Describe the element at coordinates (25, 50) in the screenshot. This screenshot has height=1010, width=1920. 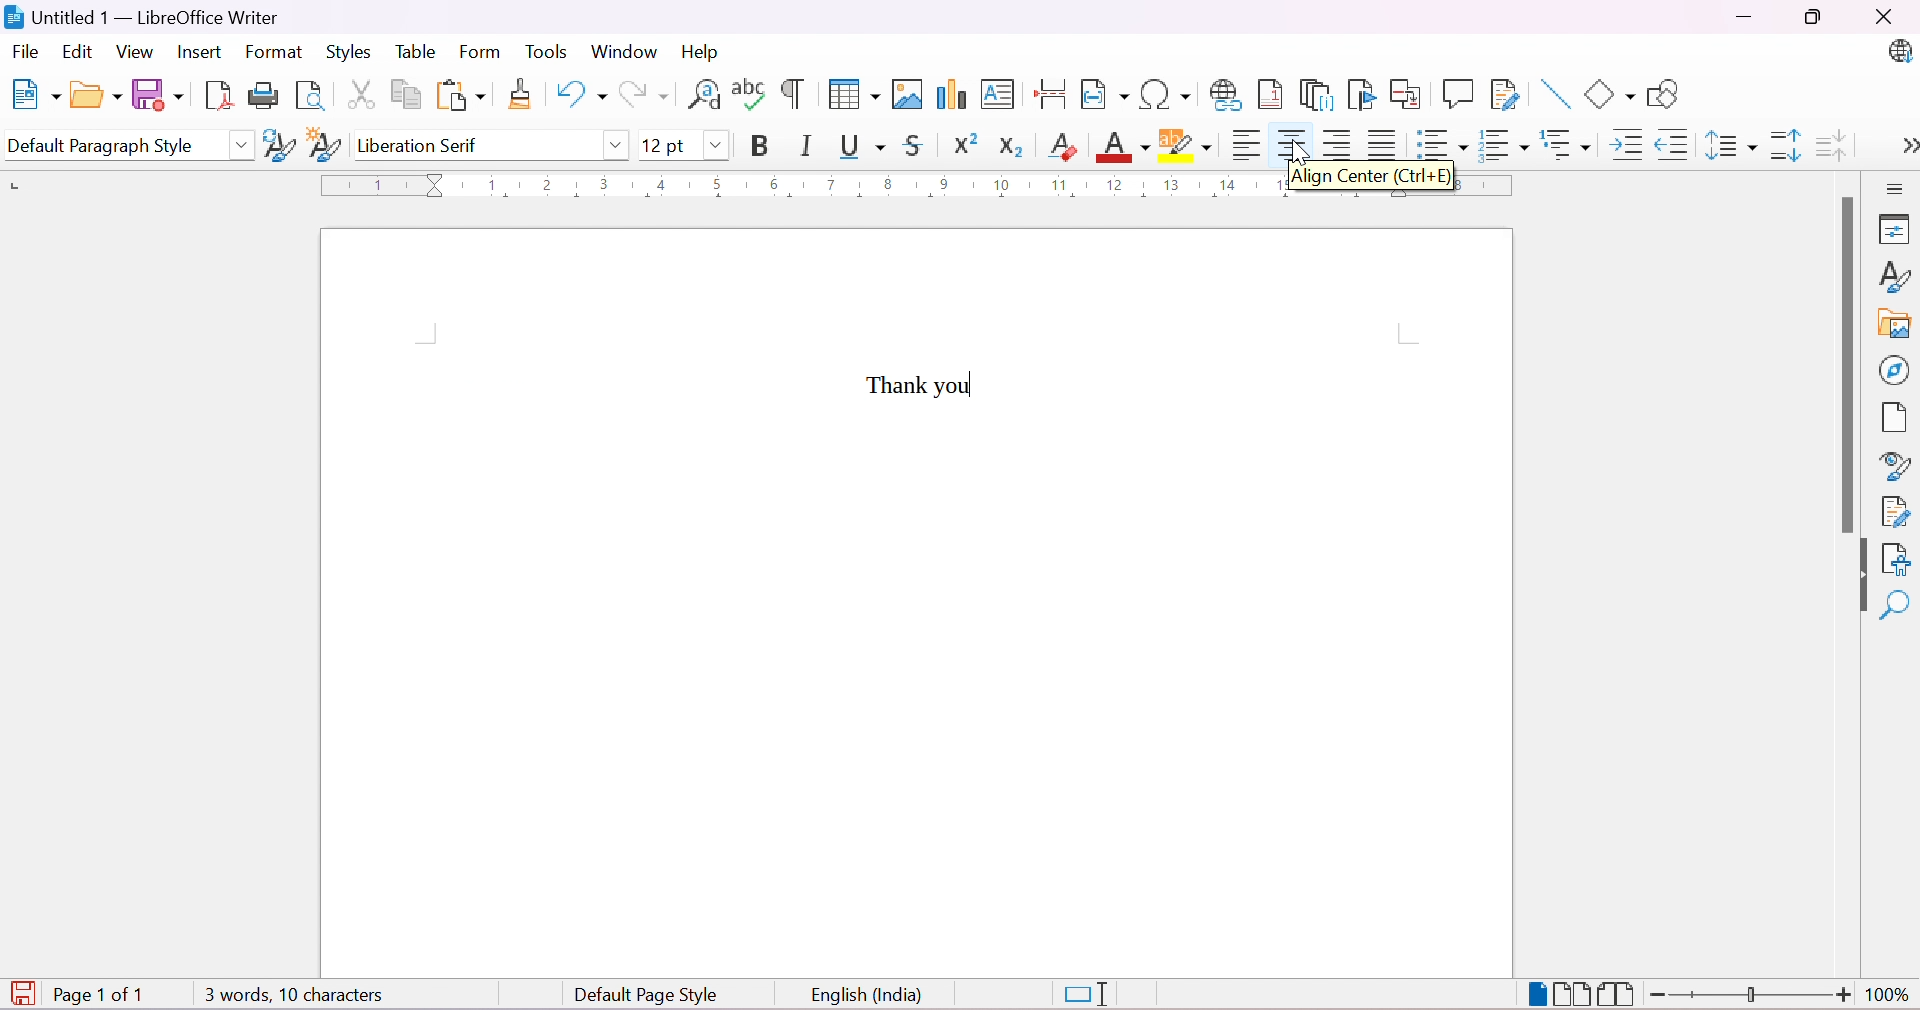
I see `File` at that location.